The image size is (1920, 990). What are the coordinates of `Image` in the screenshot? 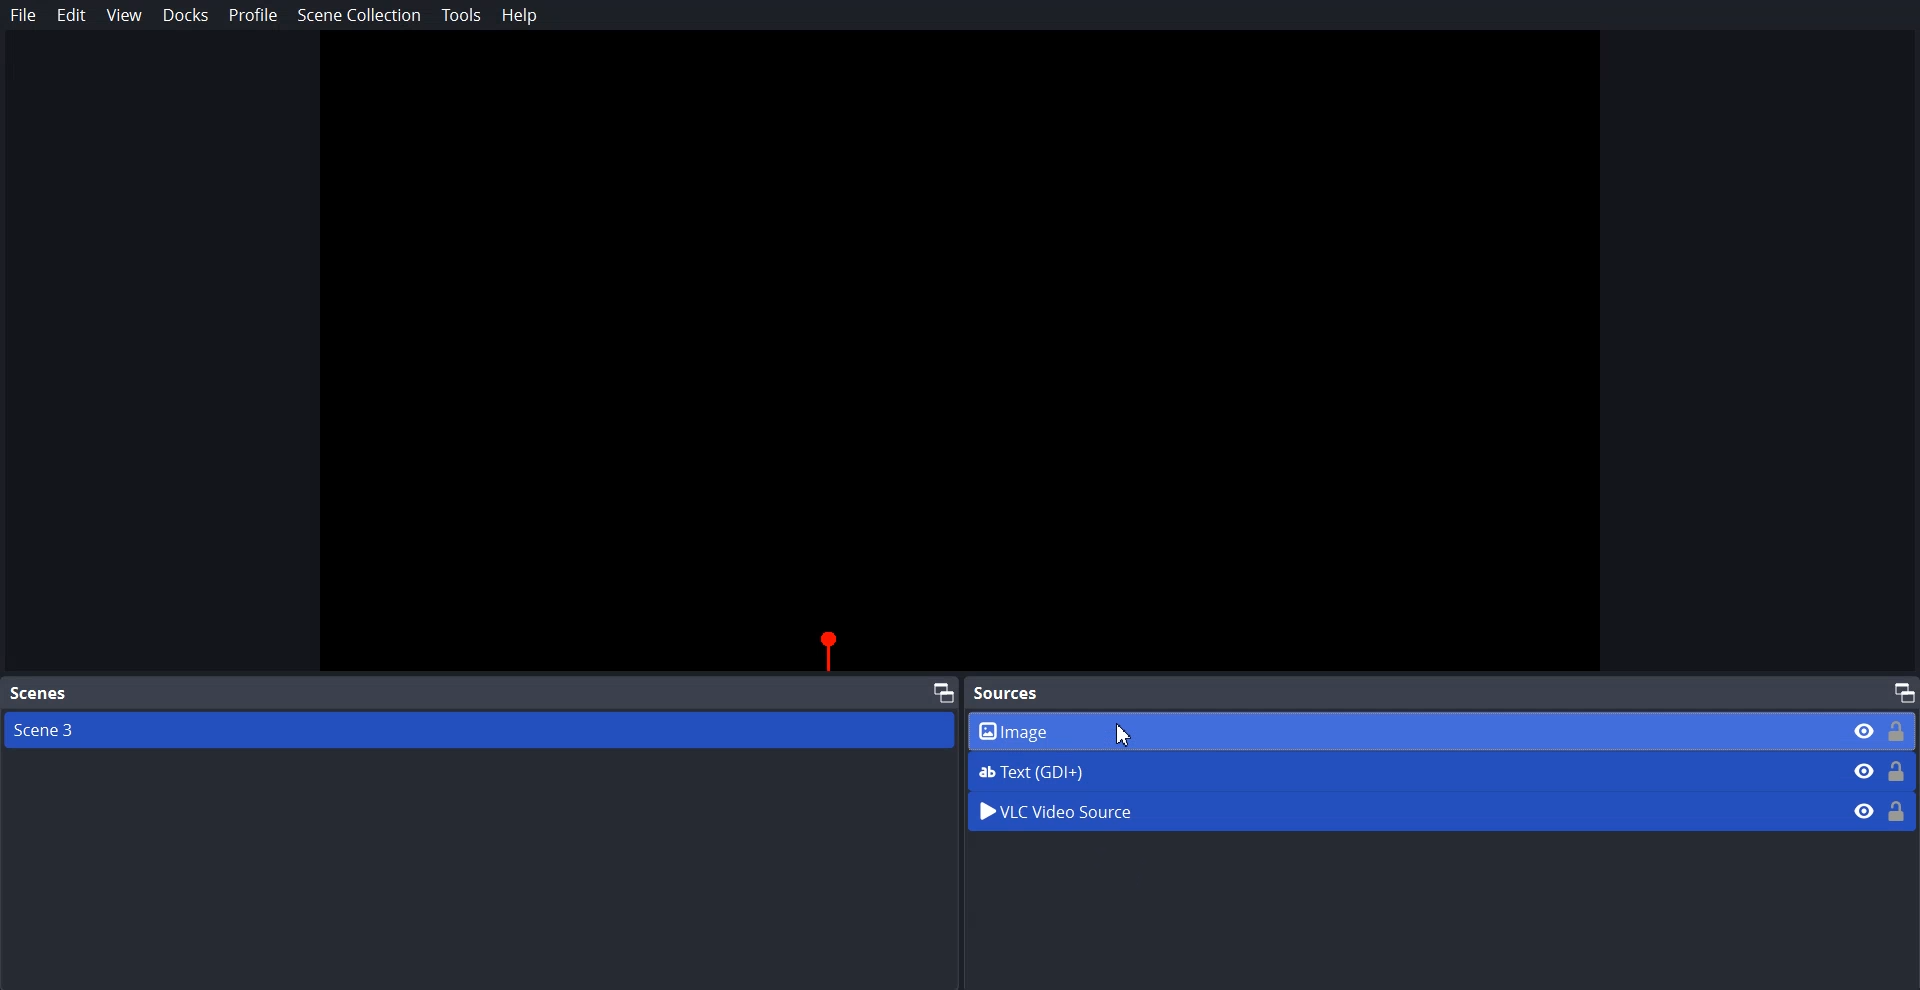 It's located at (1443, 730).